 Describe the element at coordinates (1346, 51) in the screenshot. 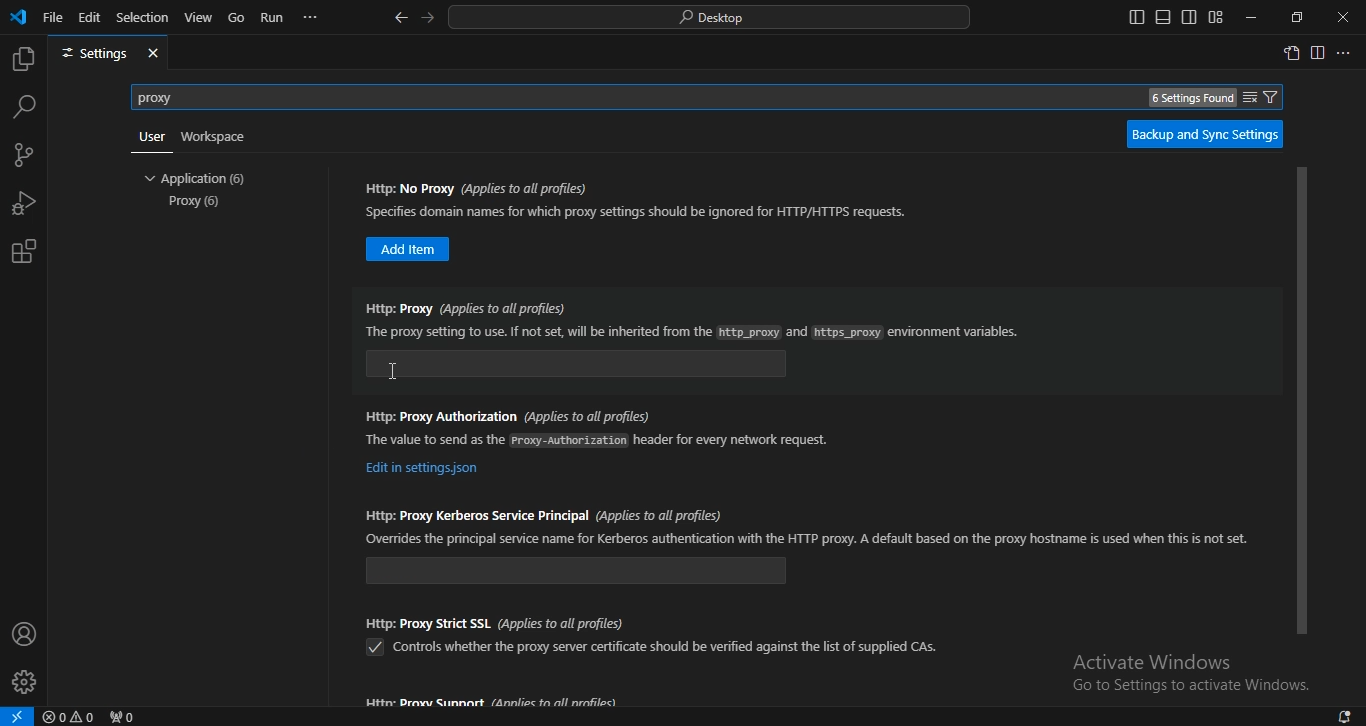

I see `More actions` at that location.